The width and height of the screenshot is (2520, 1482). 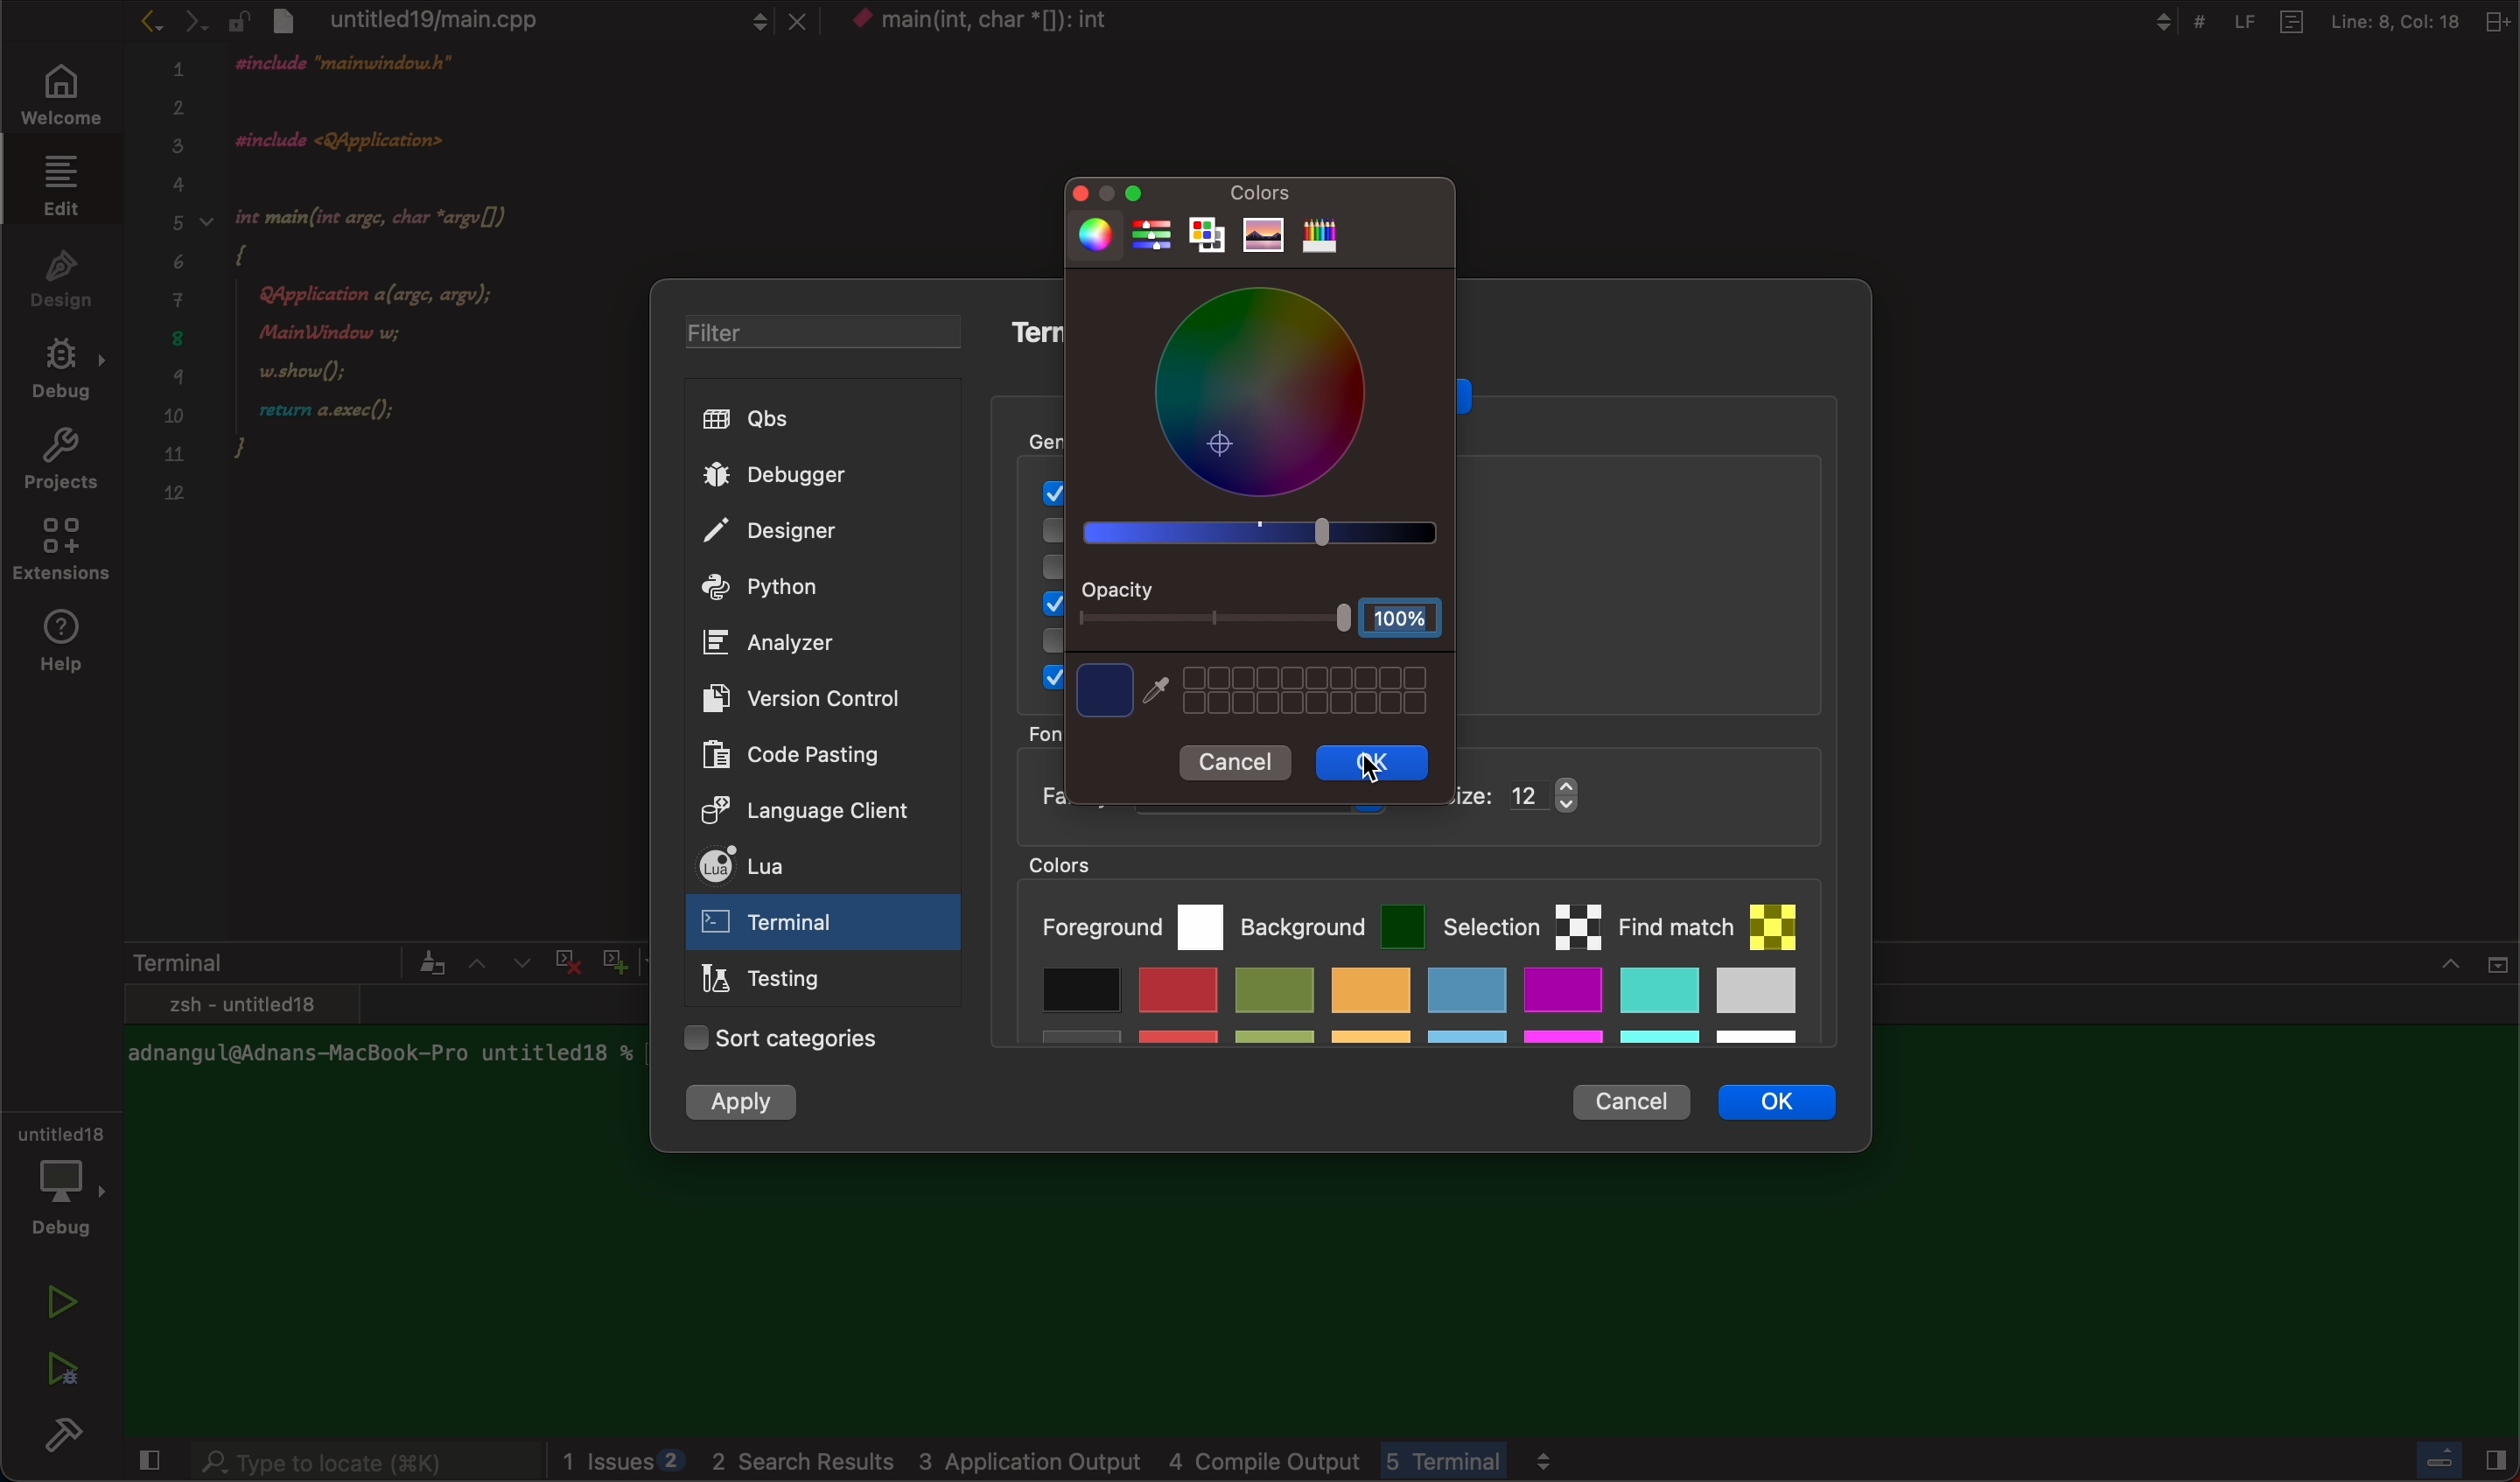 I want to click on colors selections, so click(x=1254, y=690).